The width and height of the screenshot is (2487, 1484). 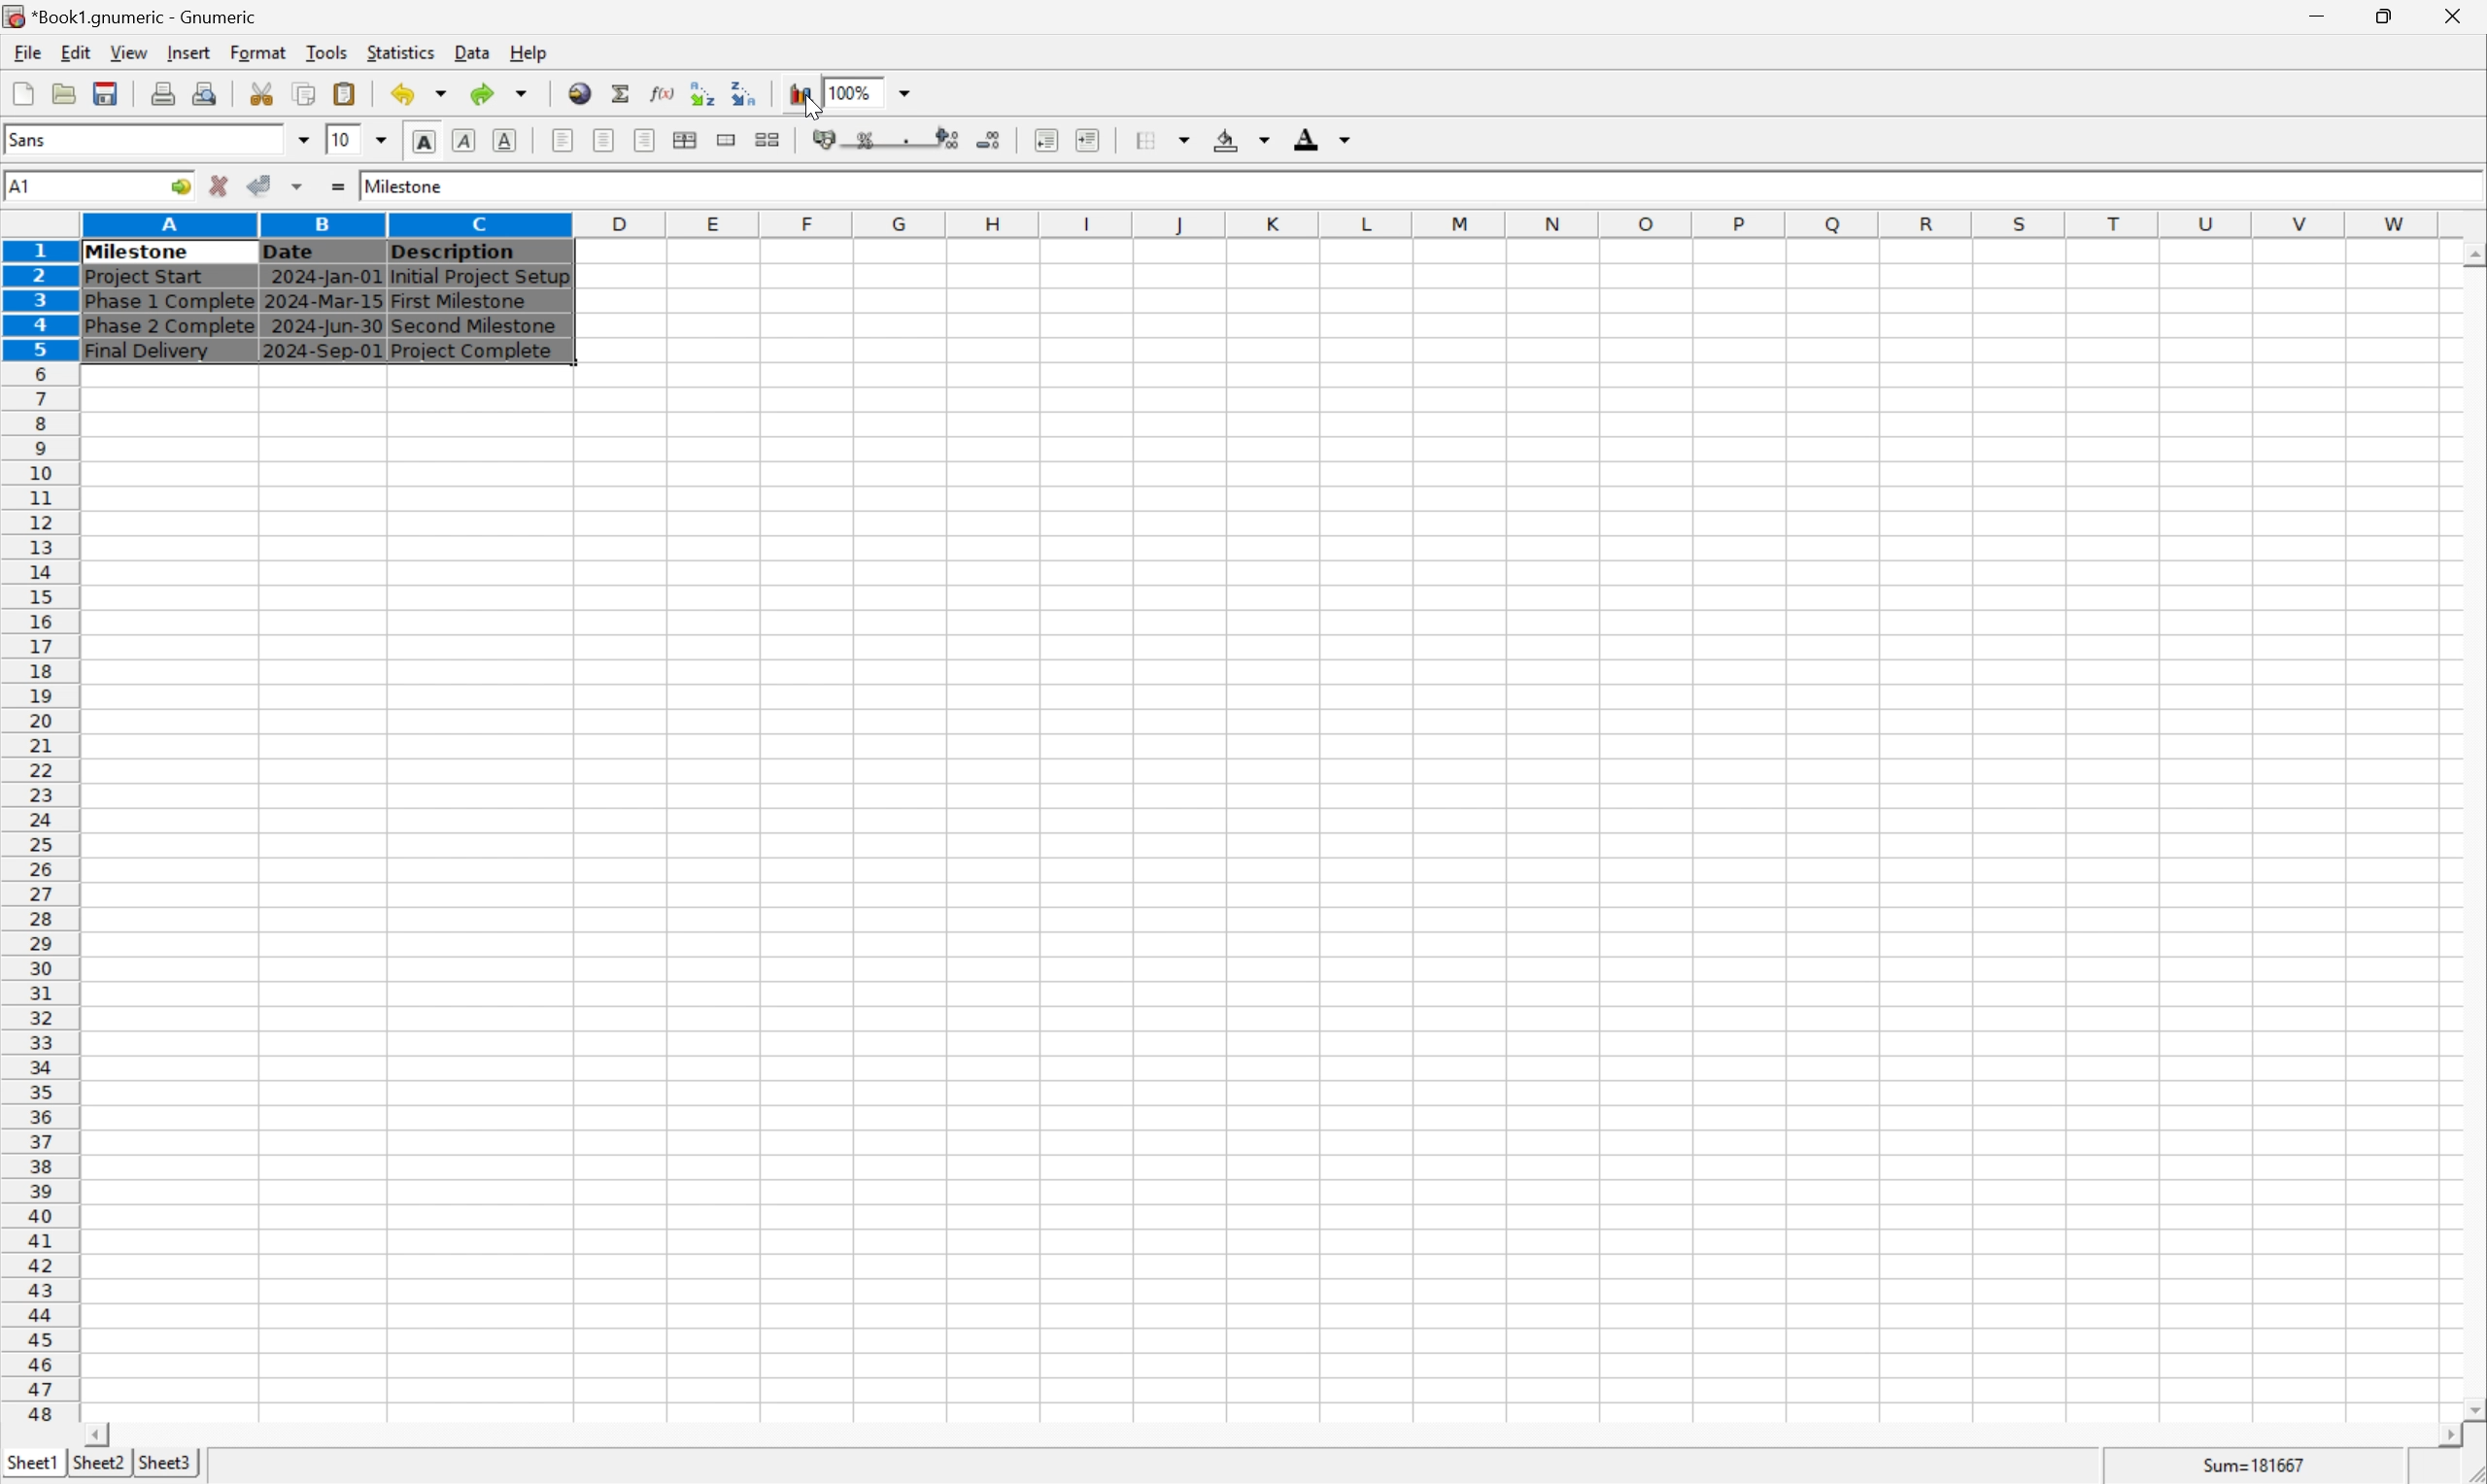 What do you see at coordinates (1171, 139) in the screenshot?
I see `borders` at bounding box center [1171, 139].